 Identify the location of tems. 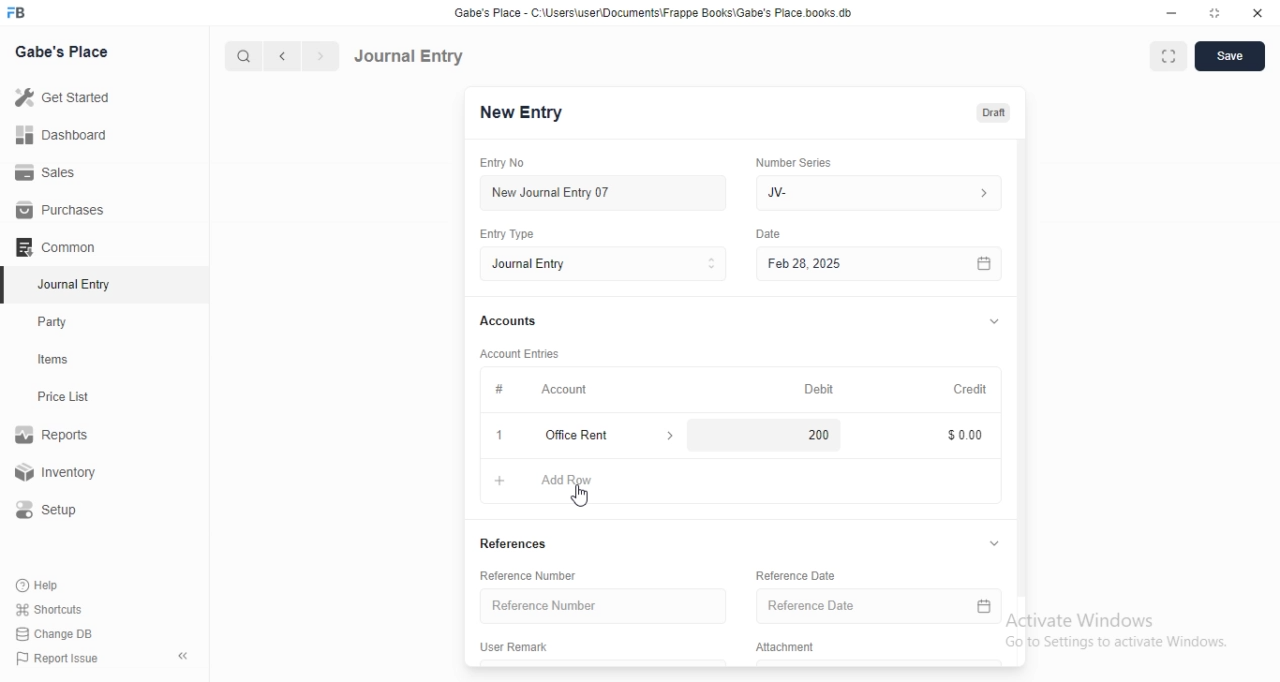
(61, 360).